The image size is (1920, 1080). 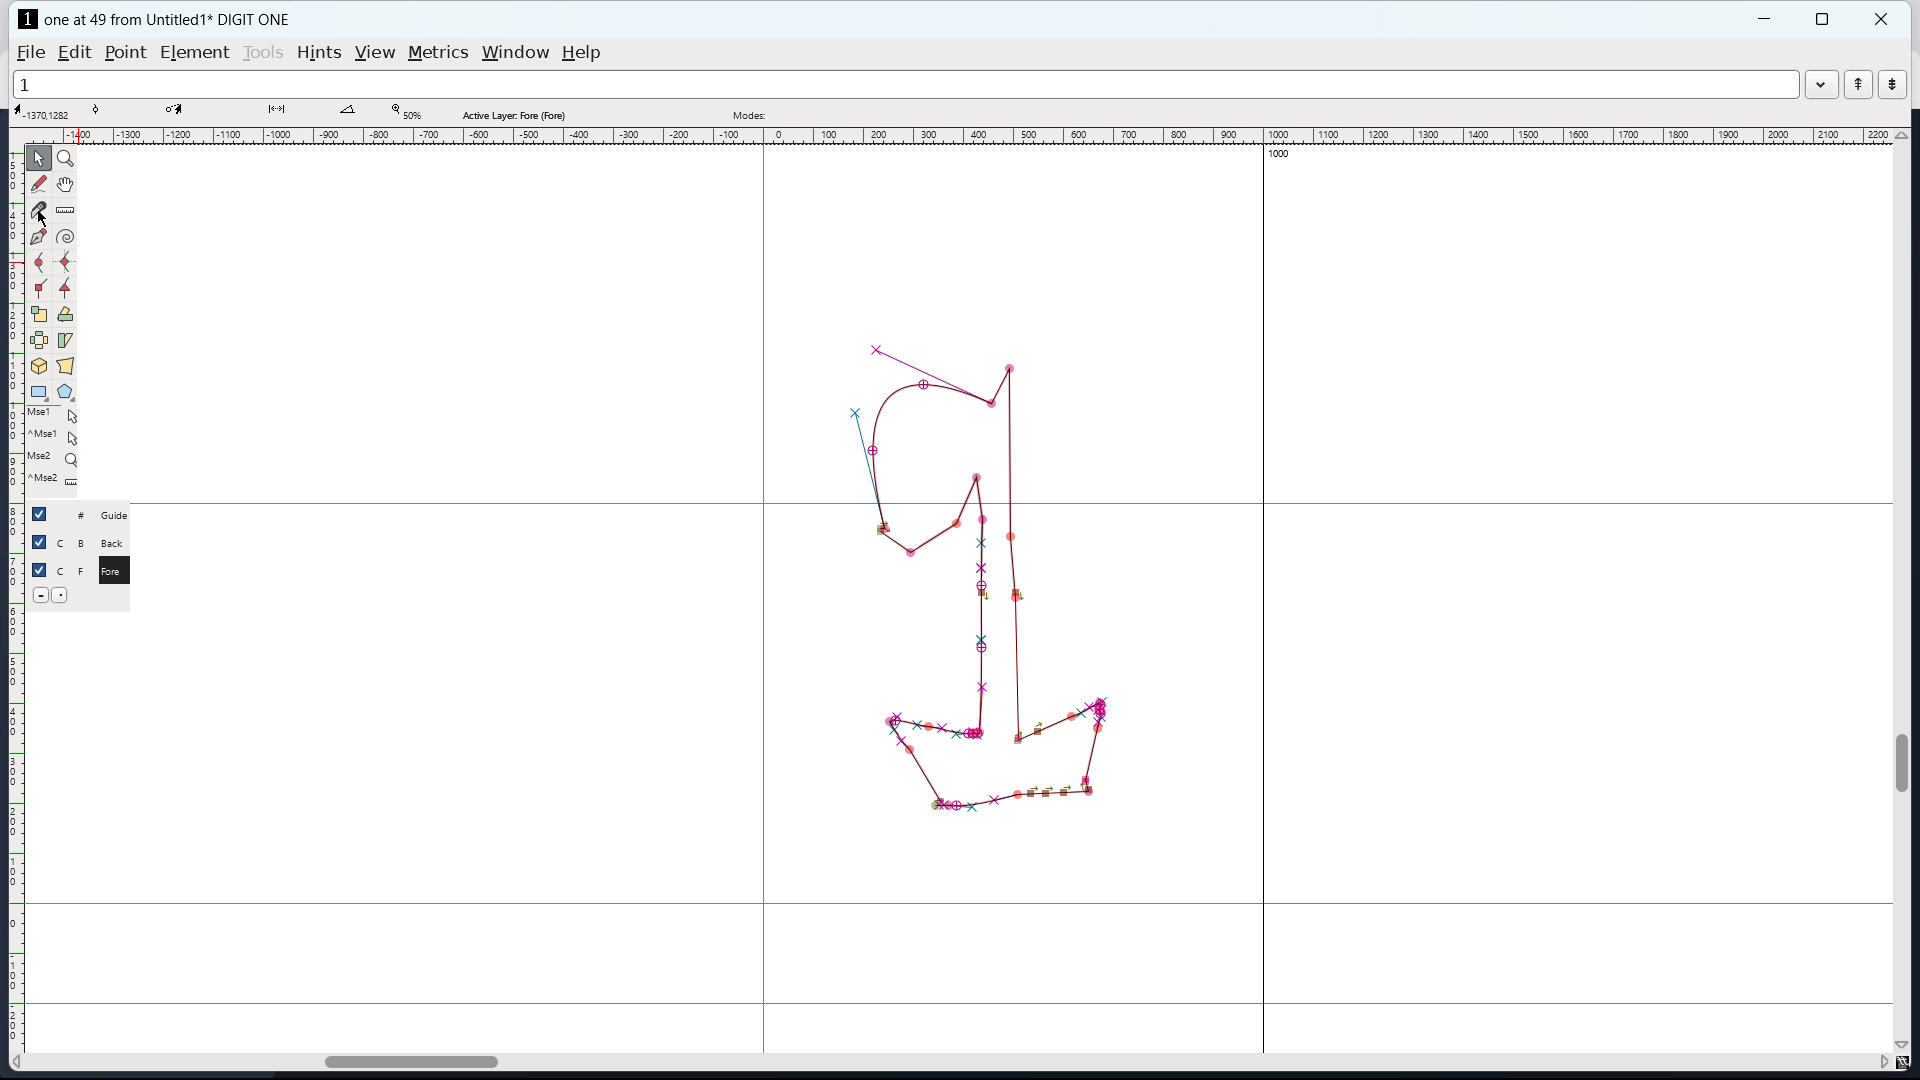 I want to click on C B, so click(x=73, y=541).